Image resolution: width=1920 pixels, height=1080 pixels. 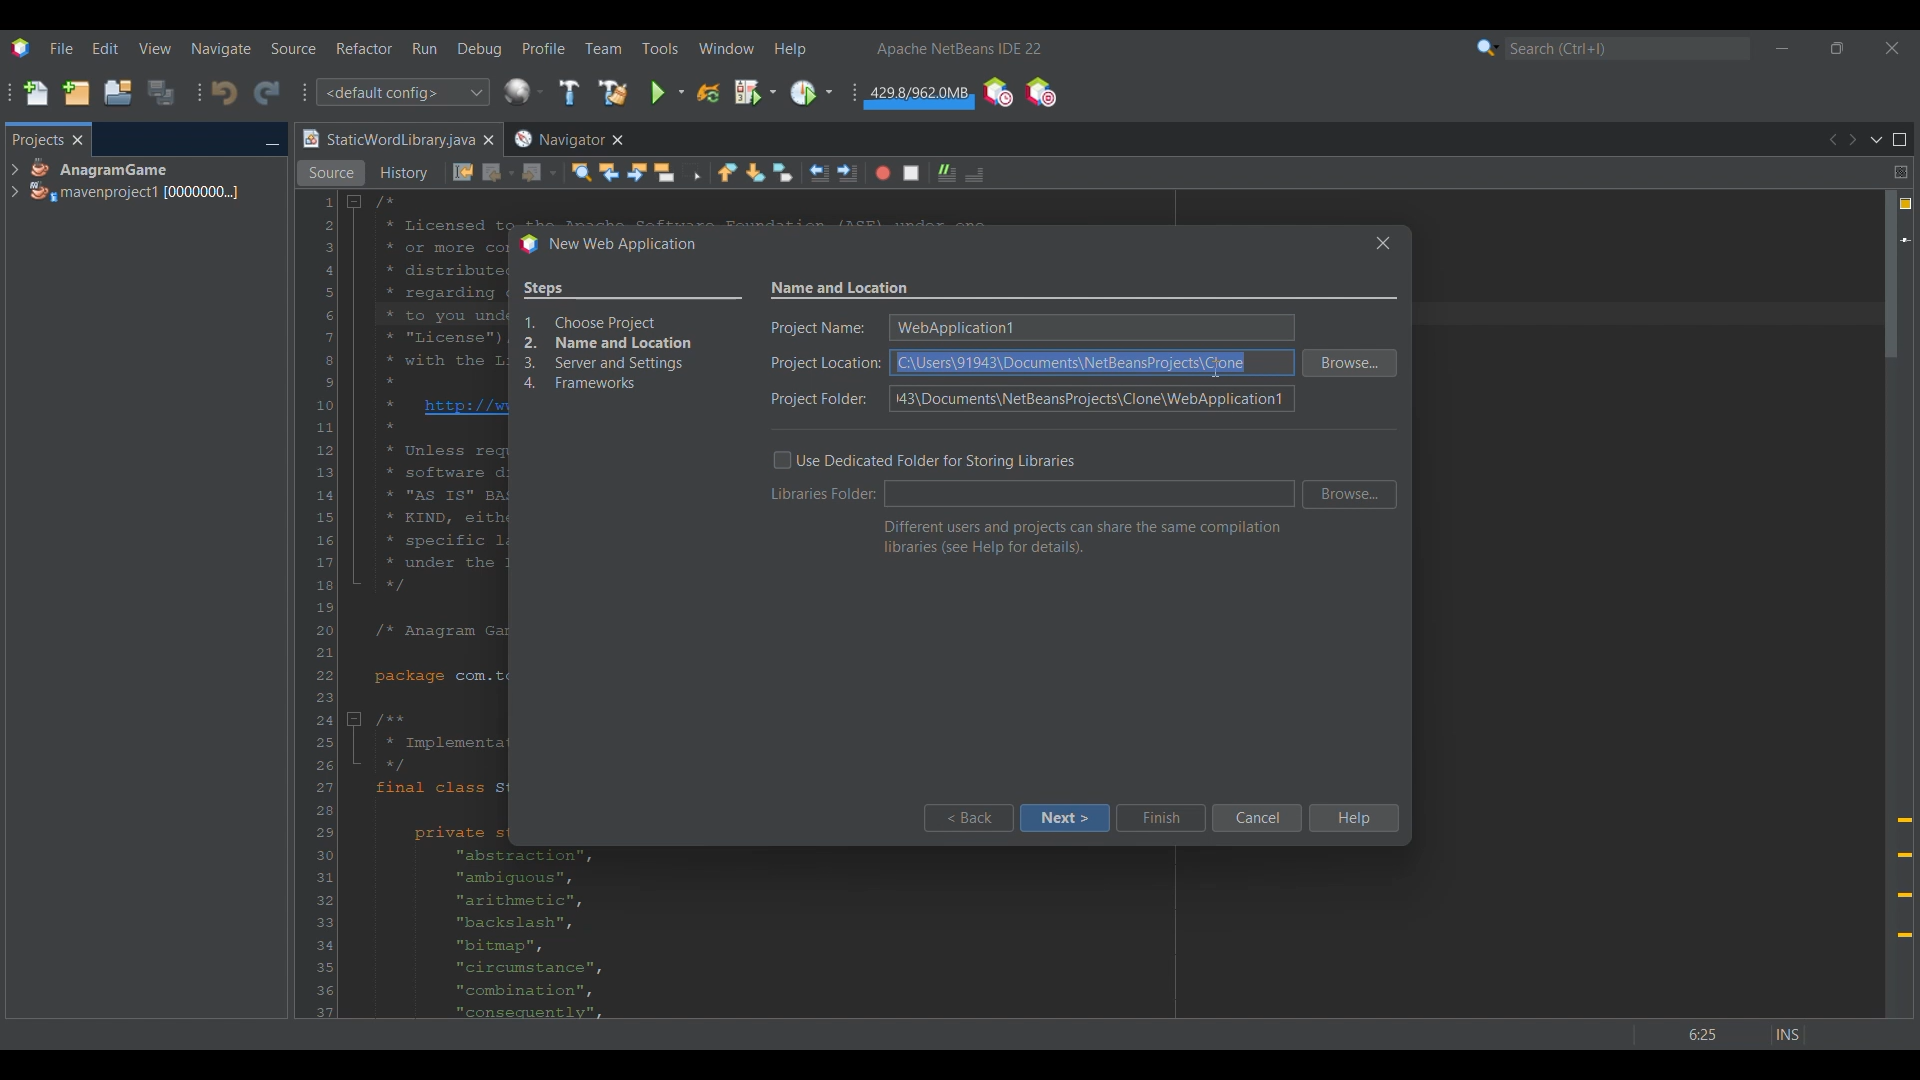 What do you see at coordinates (161, 92) in the screenshot?
I see `Save all` at bounding box center [161, 92].